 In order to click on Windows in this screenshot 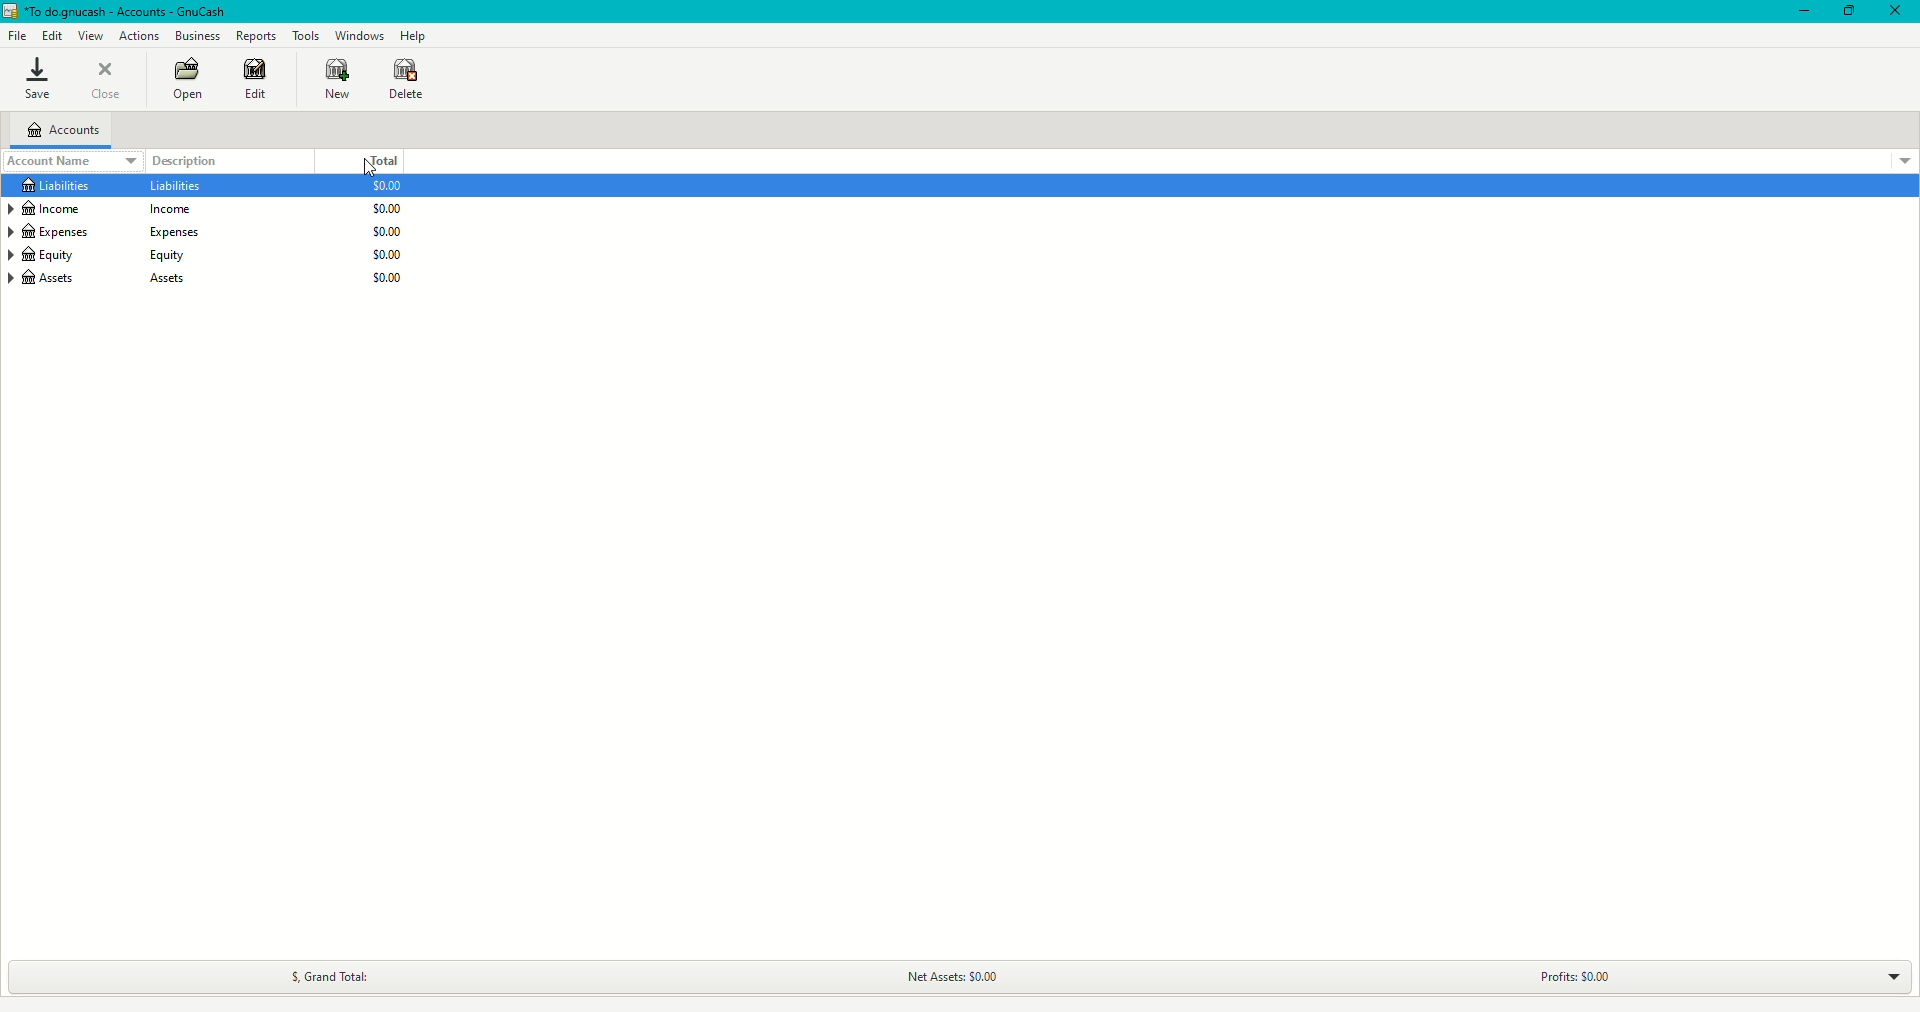, I will do `click(363, 33)`.